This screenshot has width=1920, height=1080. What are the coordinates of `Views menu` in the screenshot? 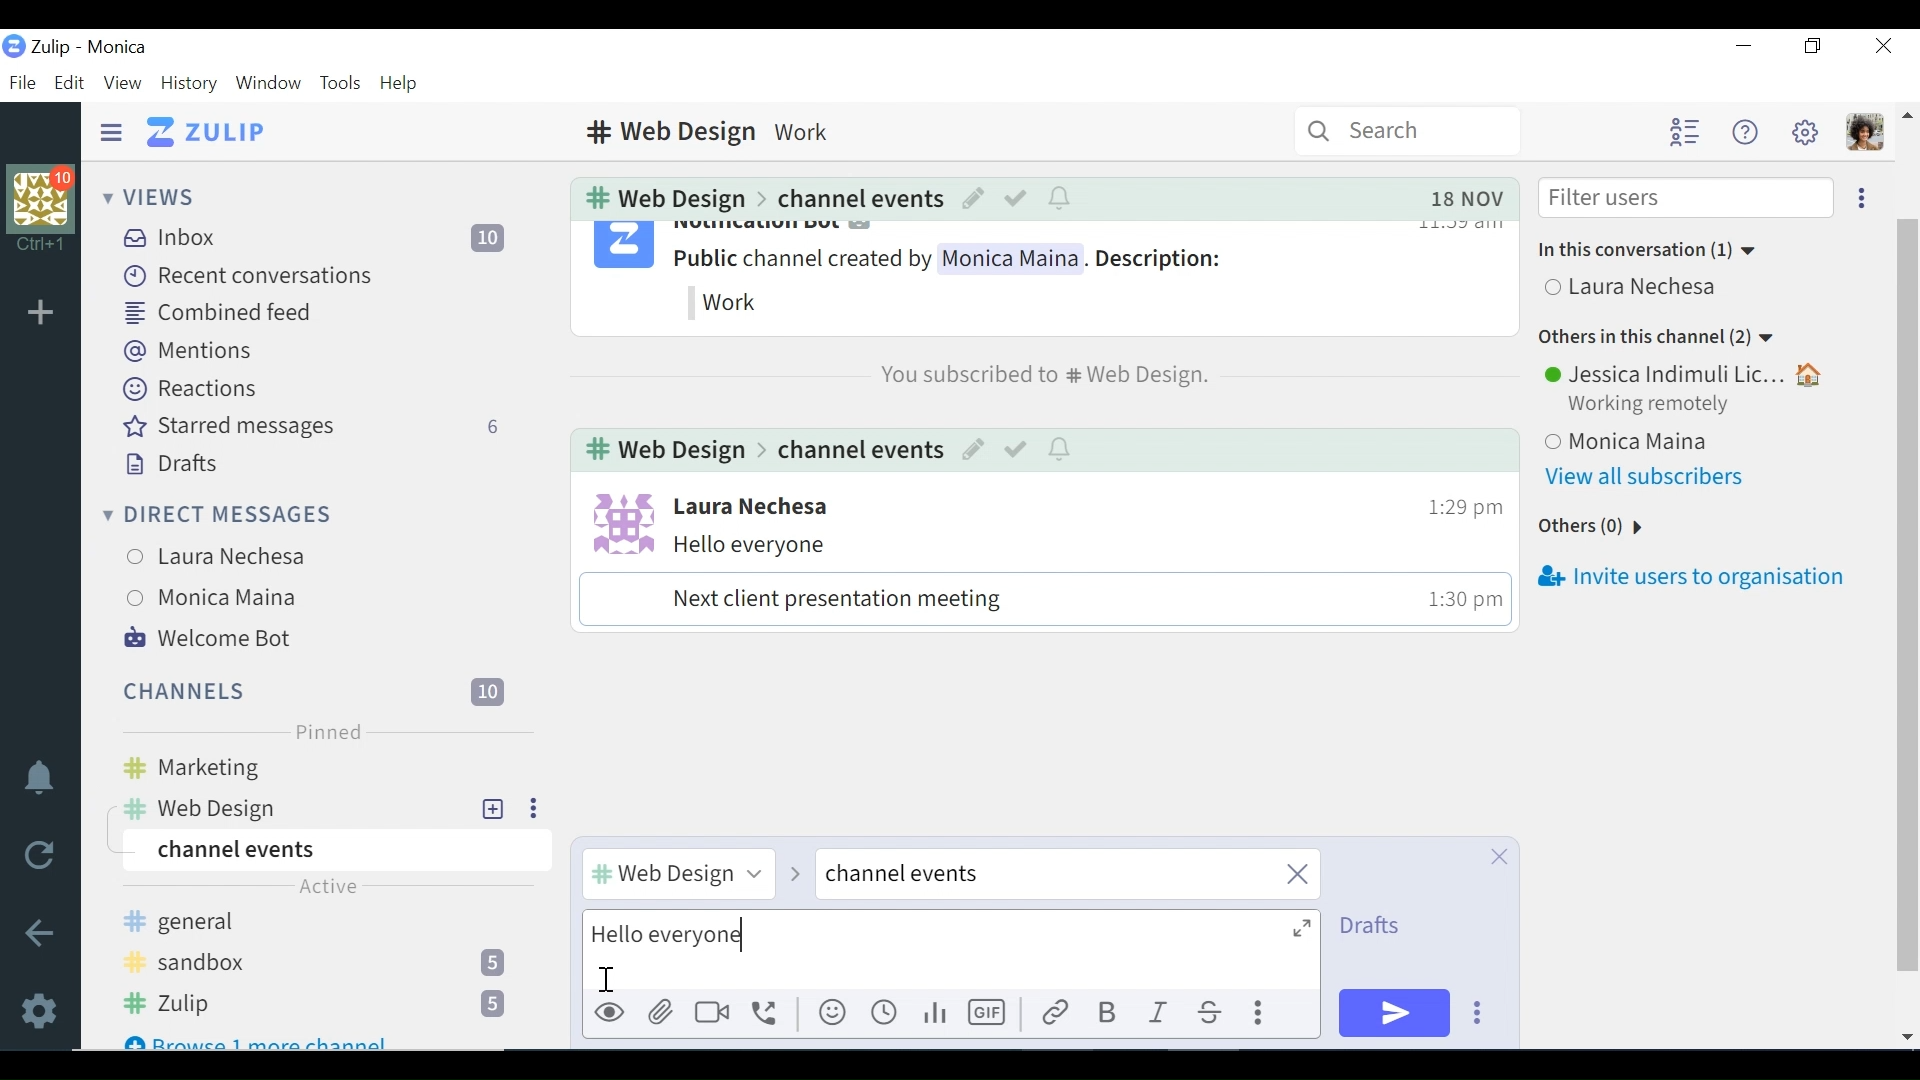 It's located at (153, 196).